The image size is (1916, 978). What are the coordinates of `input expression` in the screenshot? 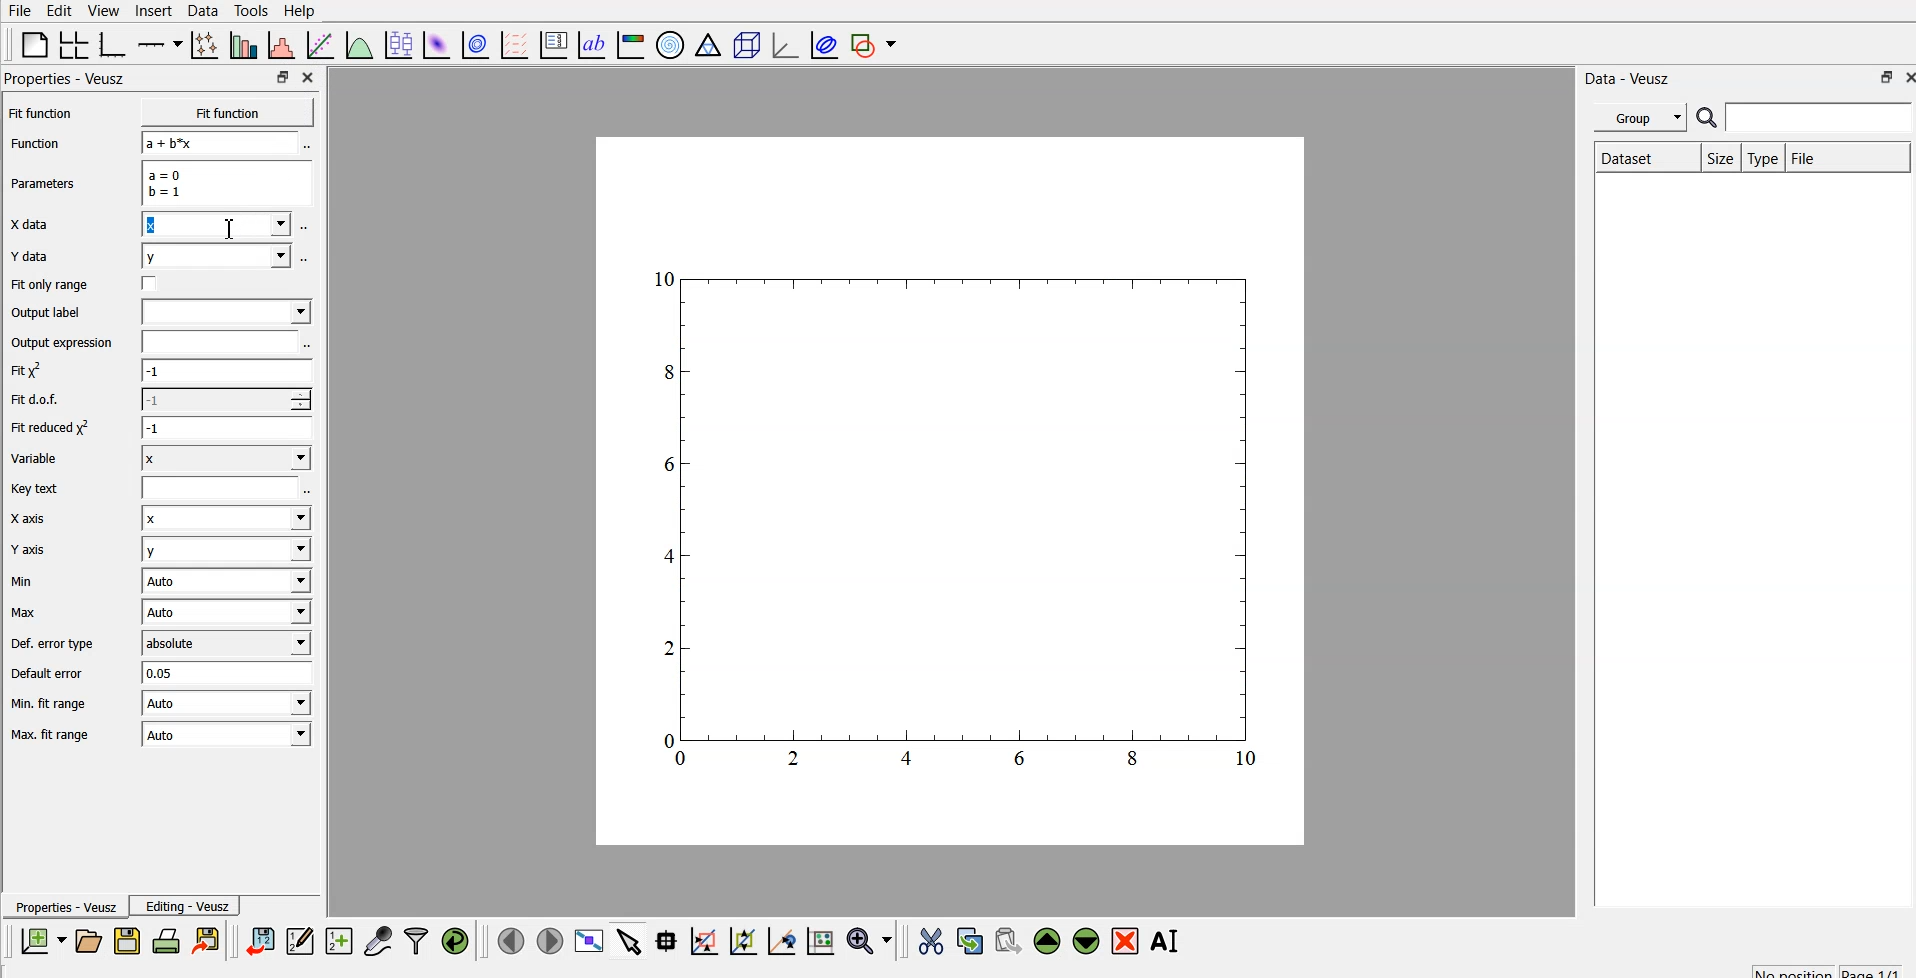 It's located at (227, 343).